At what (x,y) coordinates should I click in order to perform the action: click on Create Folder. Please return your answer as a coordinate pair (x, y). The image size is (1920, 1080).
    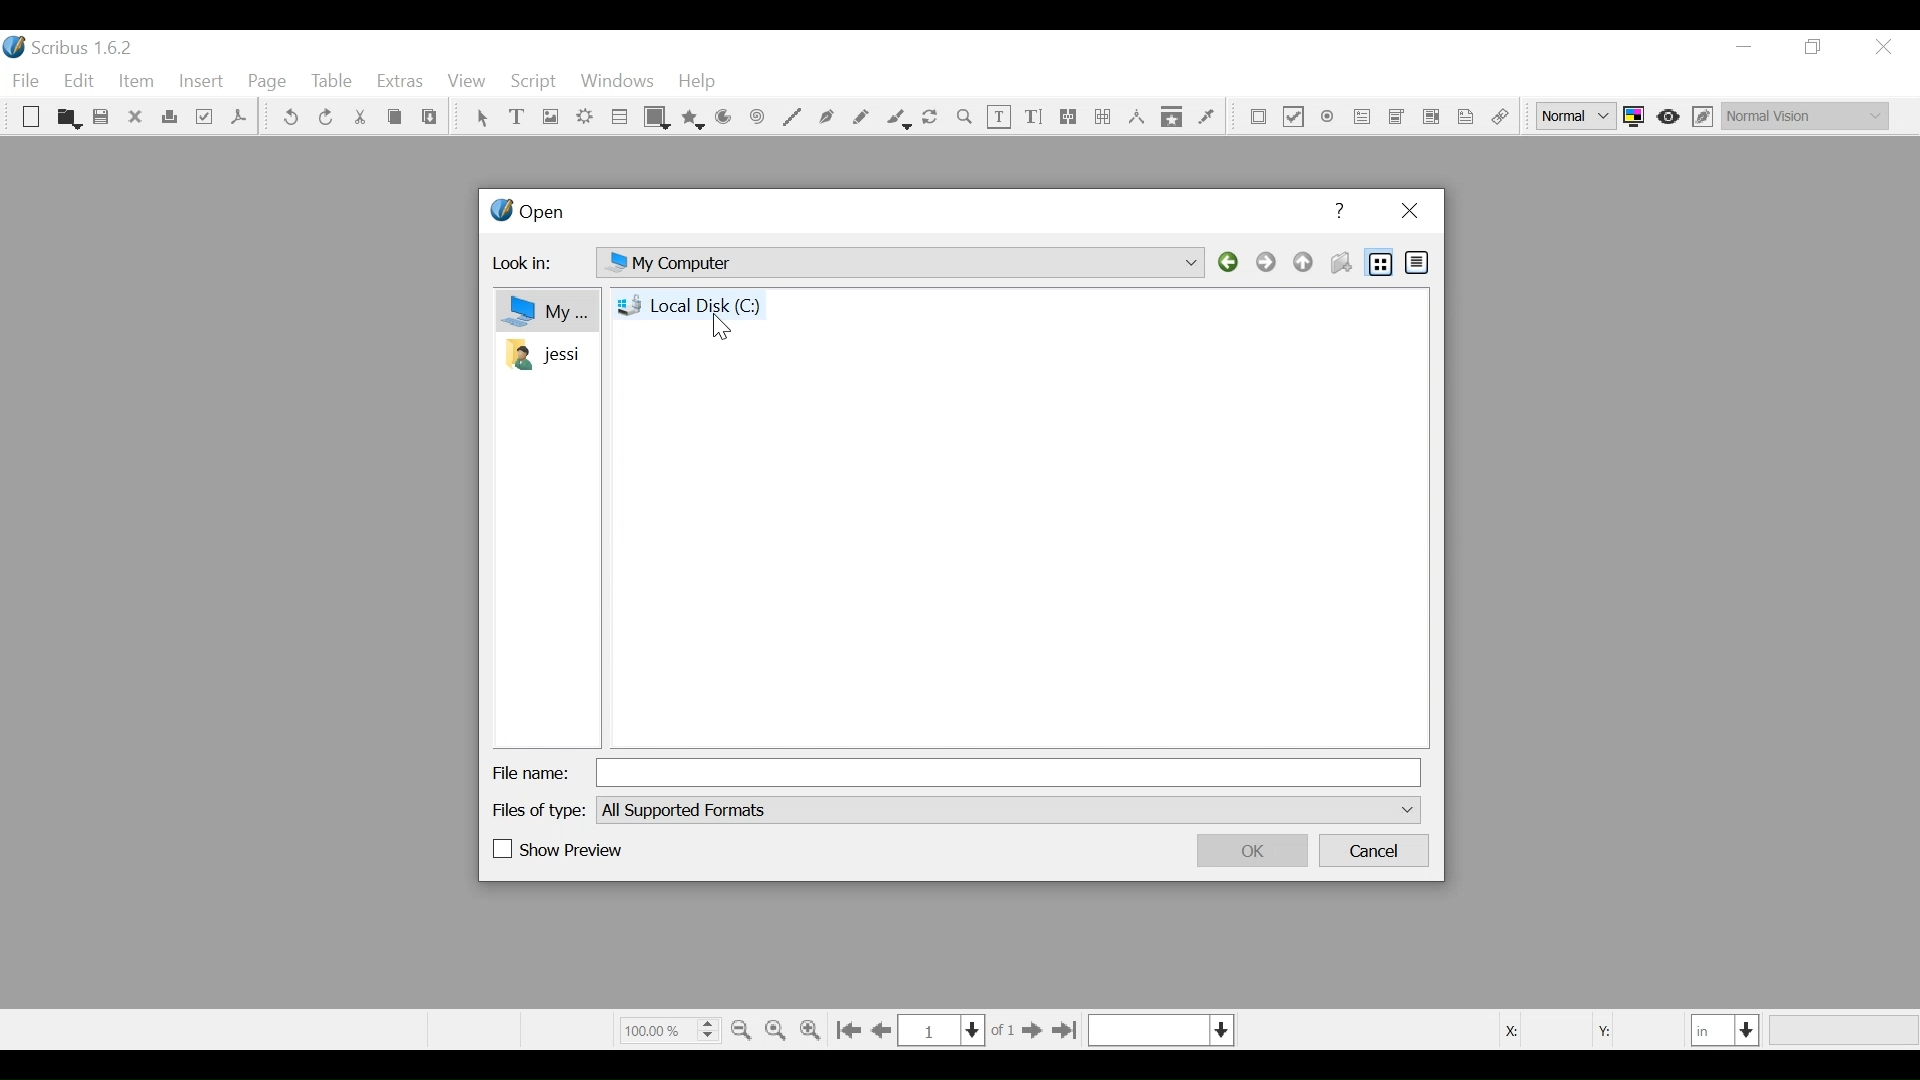
    Looking at the image, I should click on (1340, 263).